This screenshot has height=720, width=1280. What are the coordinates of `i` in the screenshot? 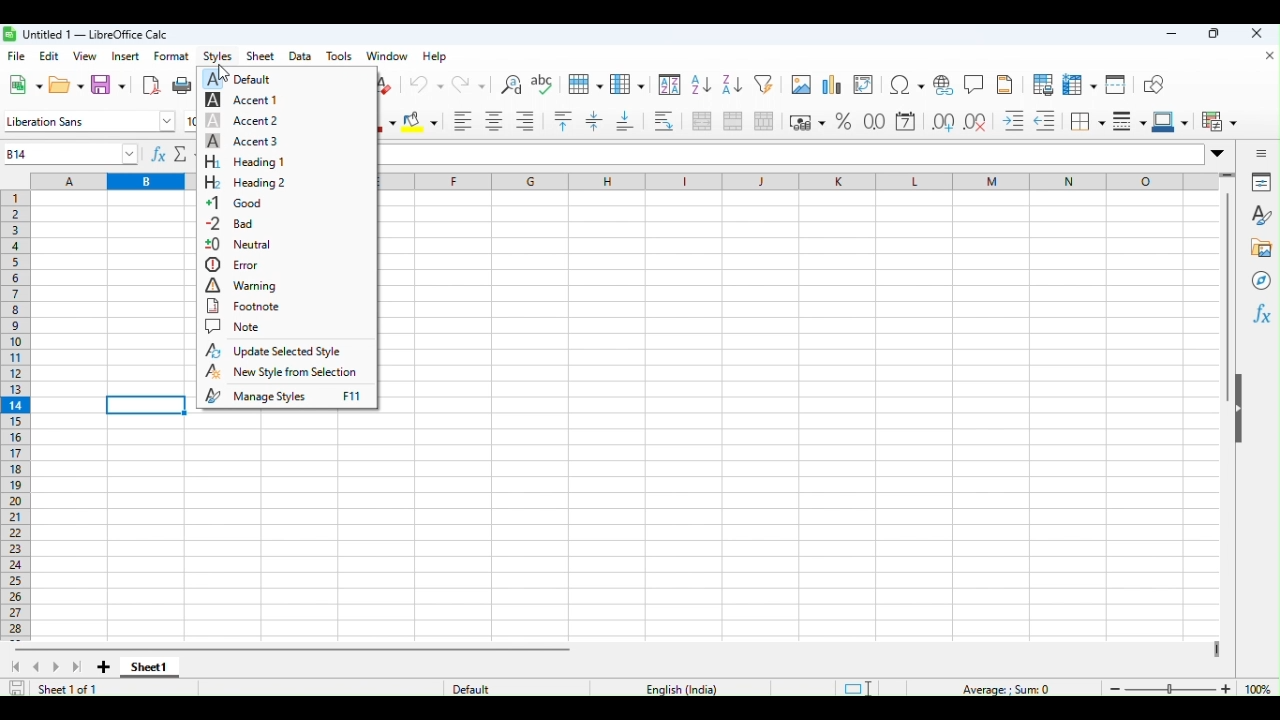 It's located at (683, 182).